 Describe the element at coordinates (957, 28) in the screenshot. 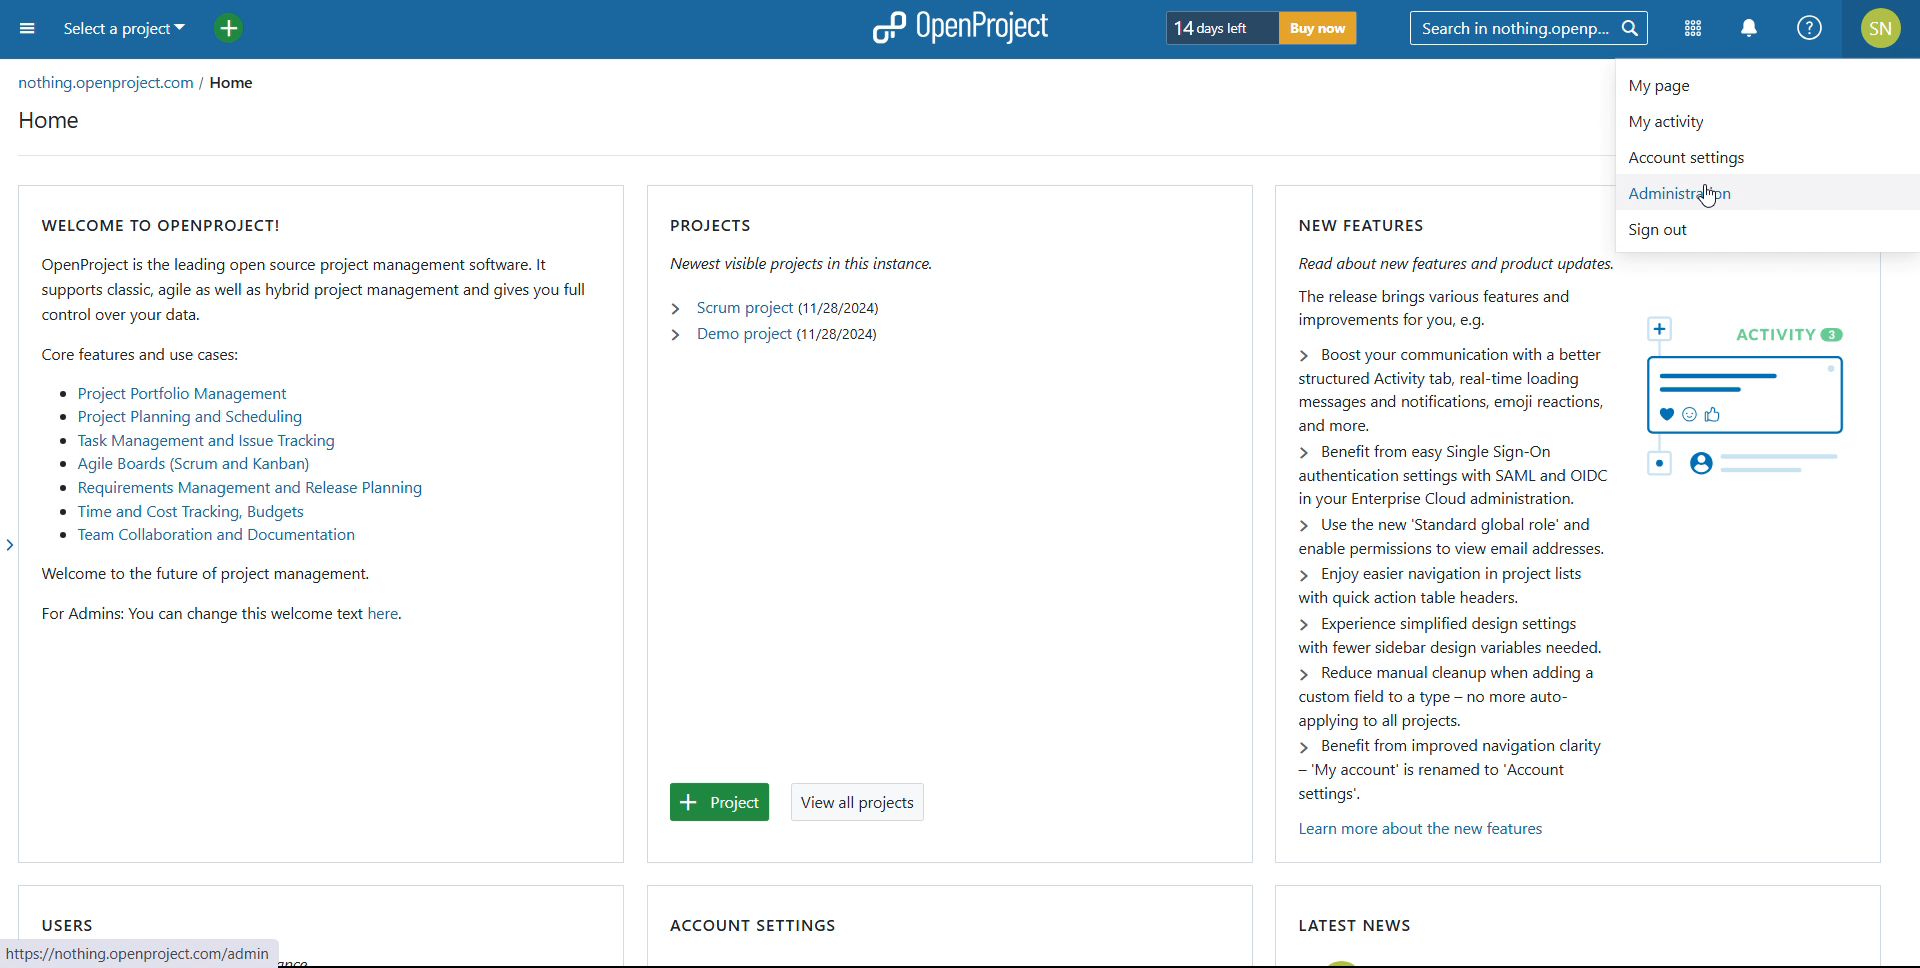

I see `logo` at that location.